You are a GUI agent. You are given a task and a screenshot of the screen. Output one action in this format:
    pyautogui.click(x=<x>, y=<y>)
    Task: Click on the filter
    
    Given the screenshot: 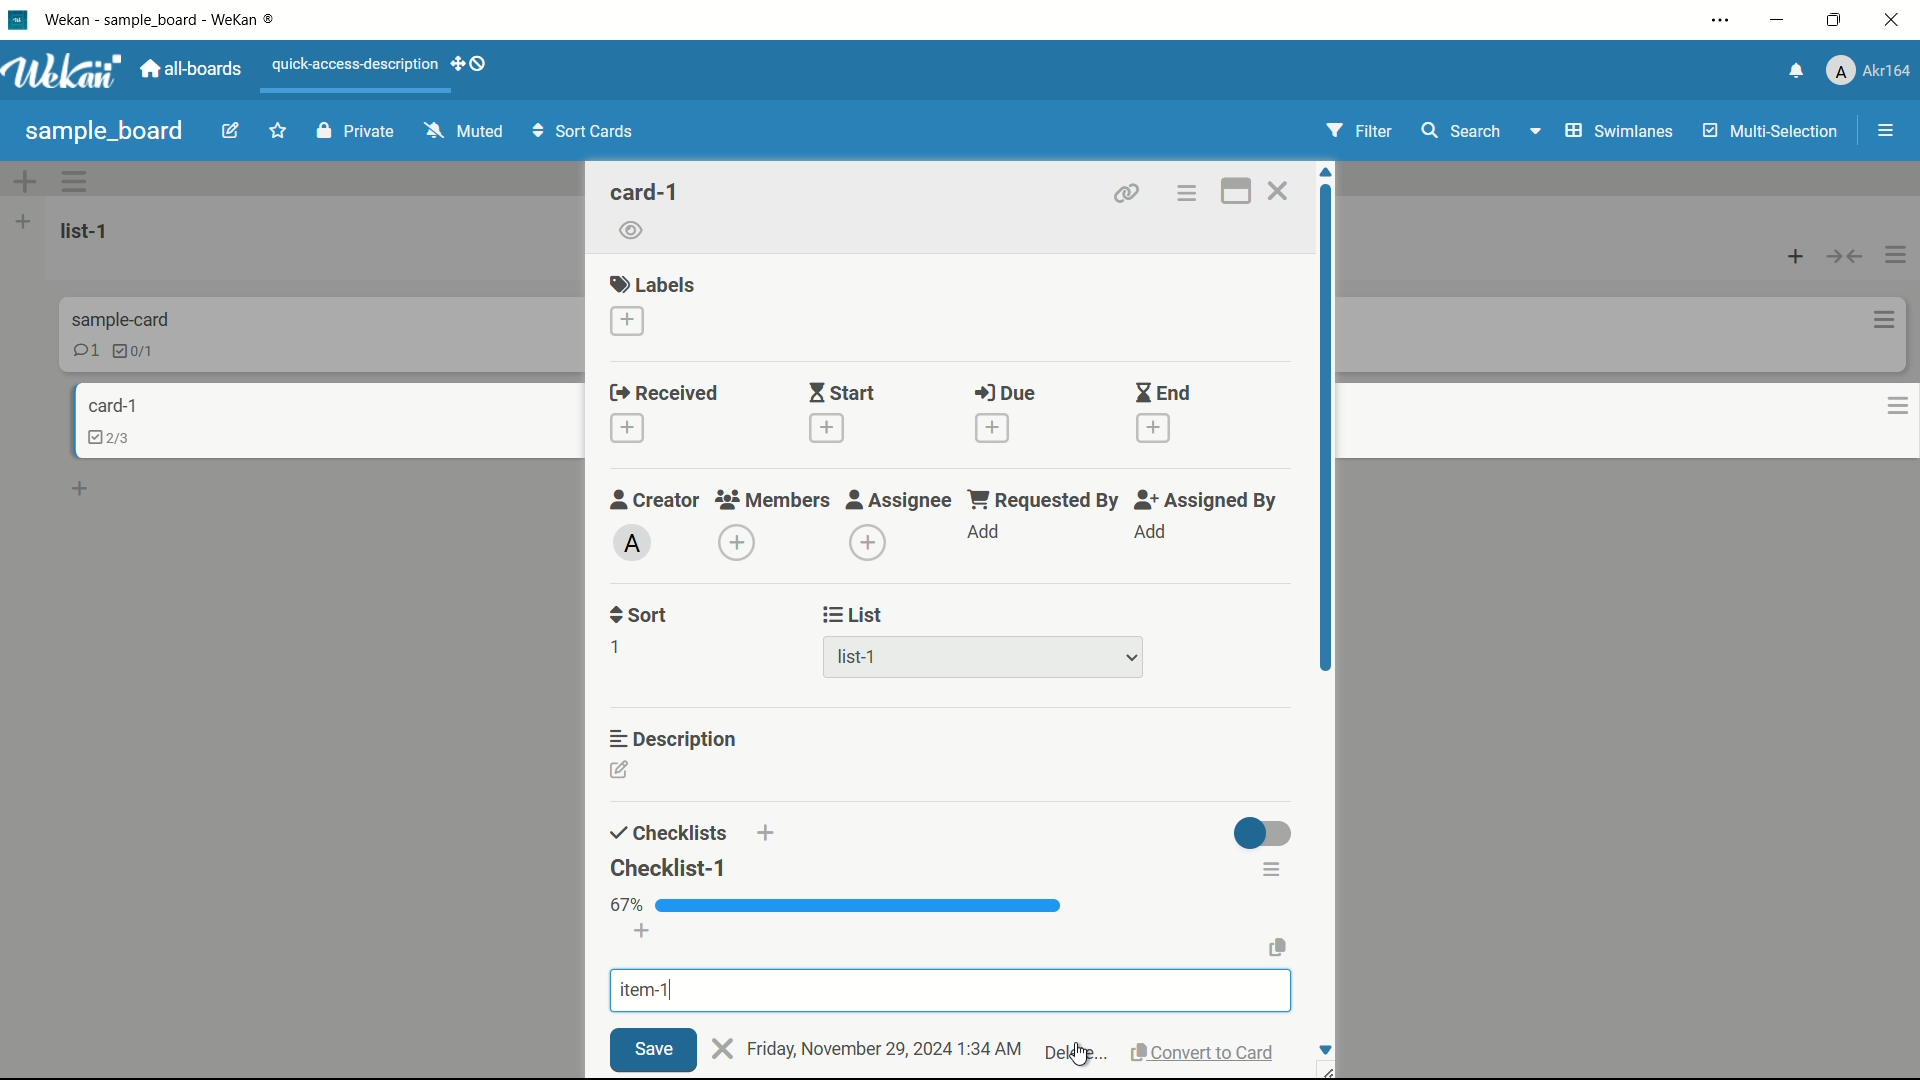 What is the action you would take?
    pyautogui.click(x=1358, y=131)
    